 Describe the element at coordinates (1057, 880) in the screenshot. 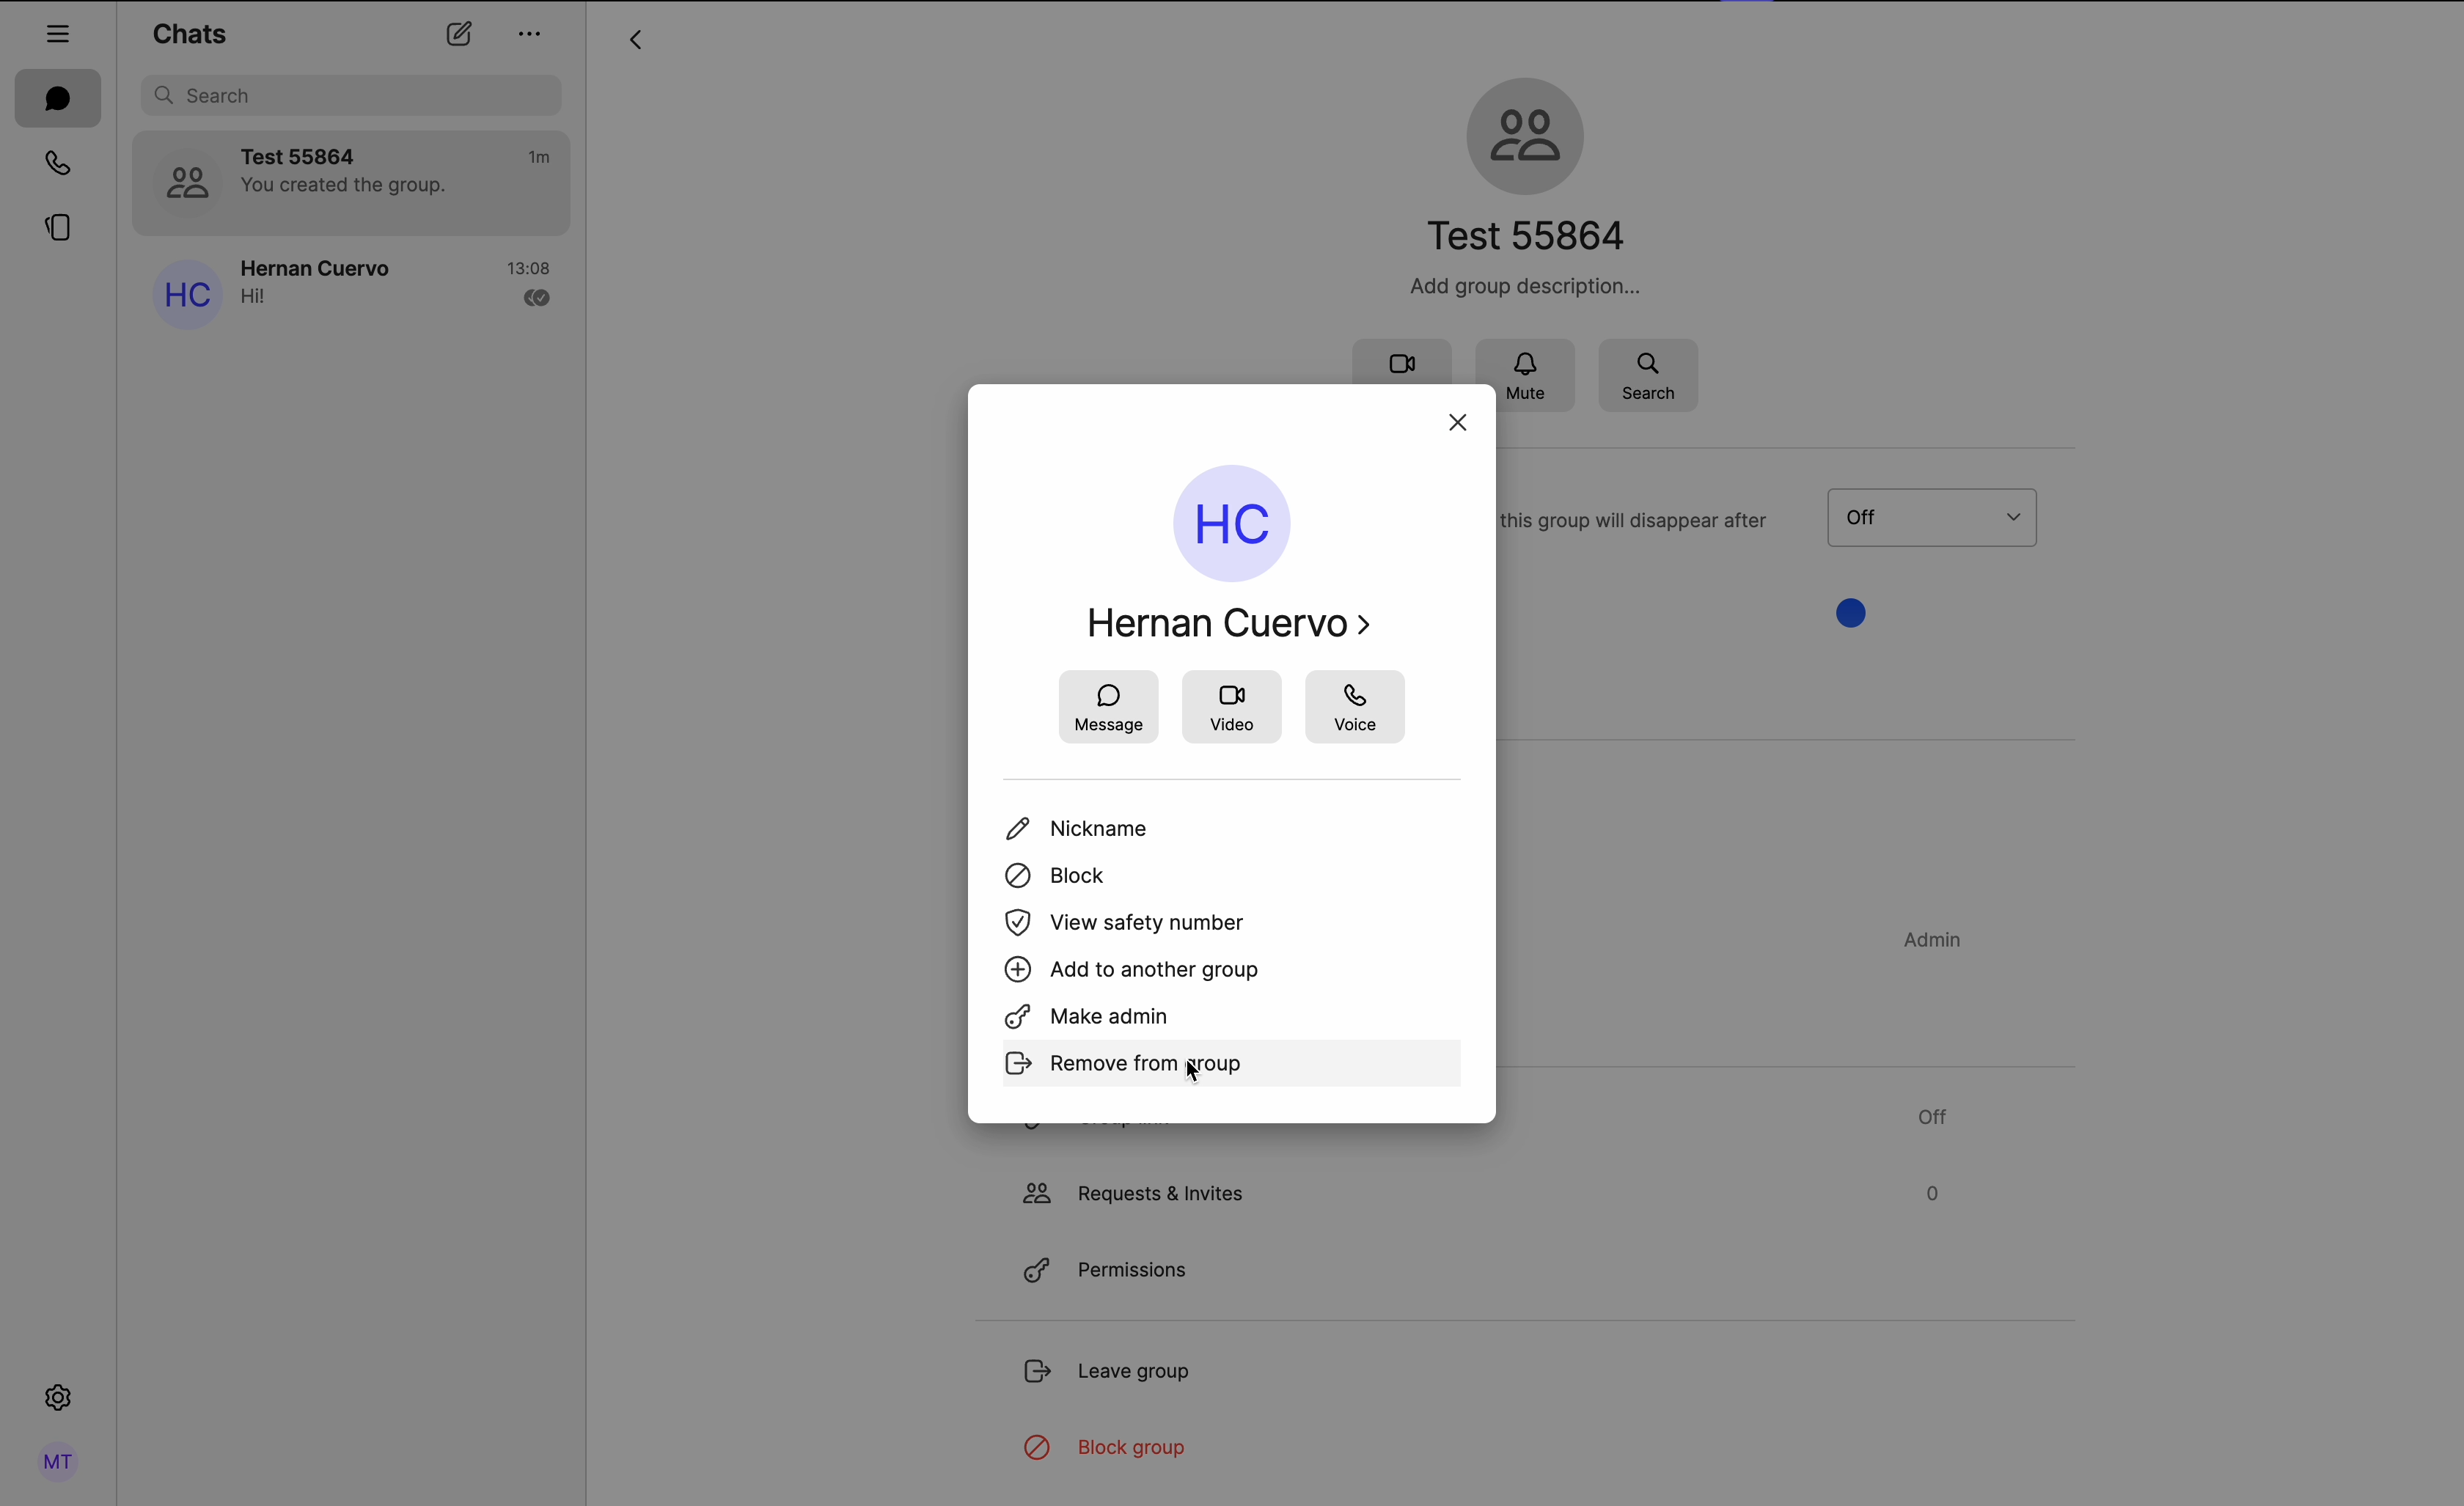

I see `block` at that location.